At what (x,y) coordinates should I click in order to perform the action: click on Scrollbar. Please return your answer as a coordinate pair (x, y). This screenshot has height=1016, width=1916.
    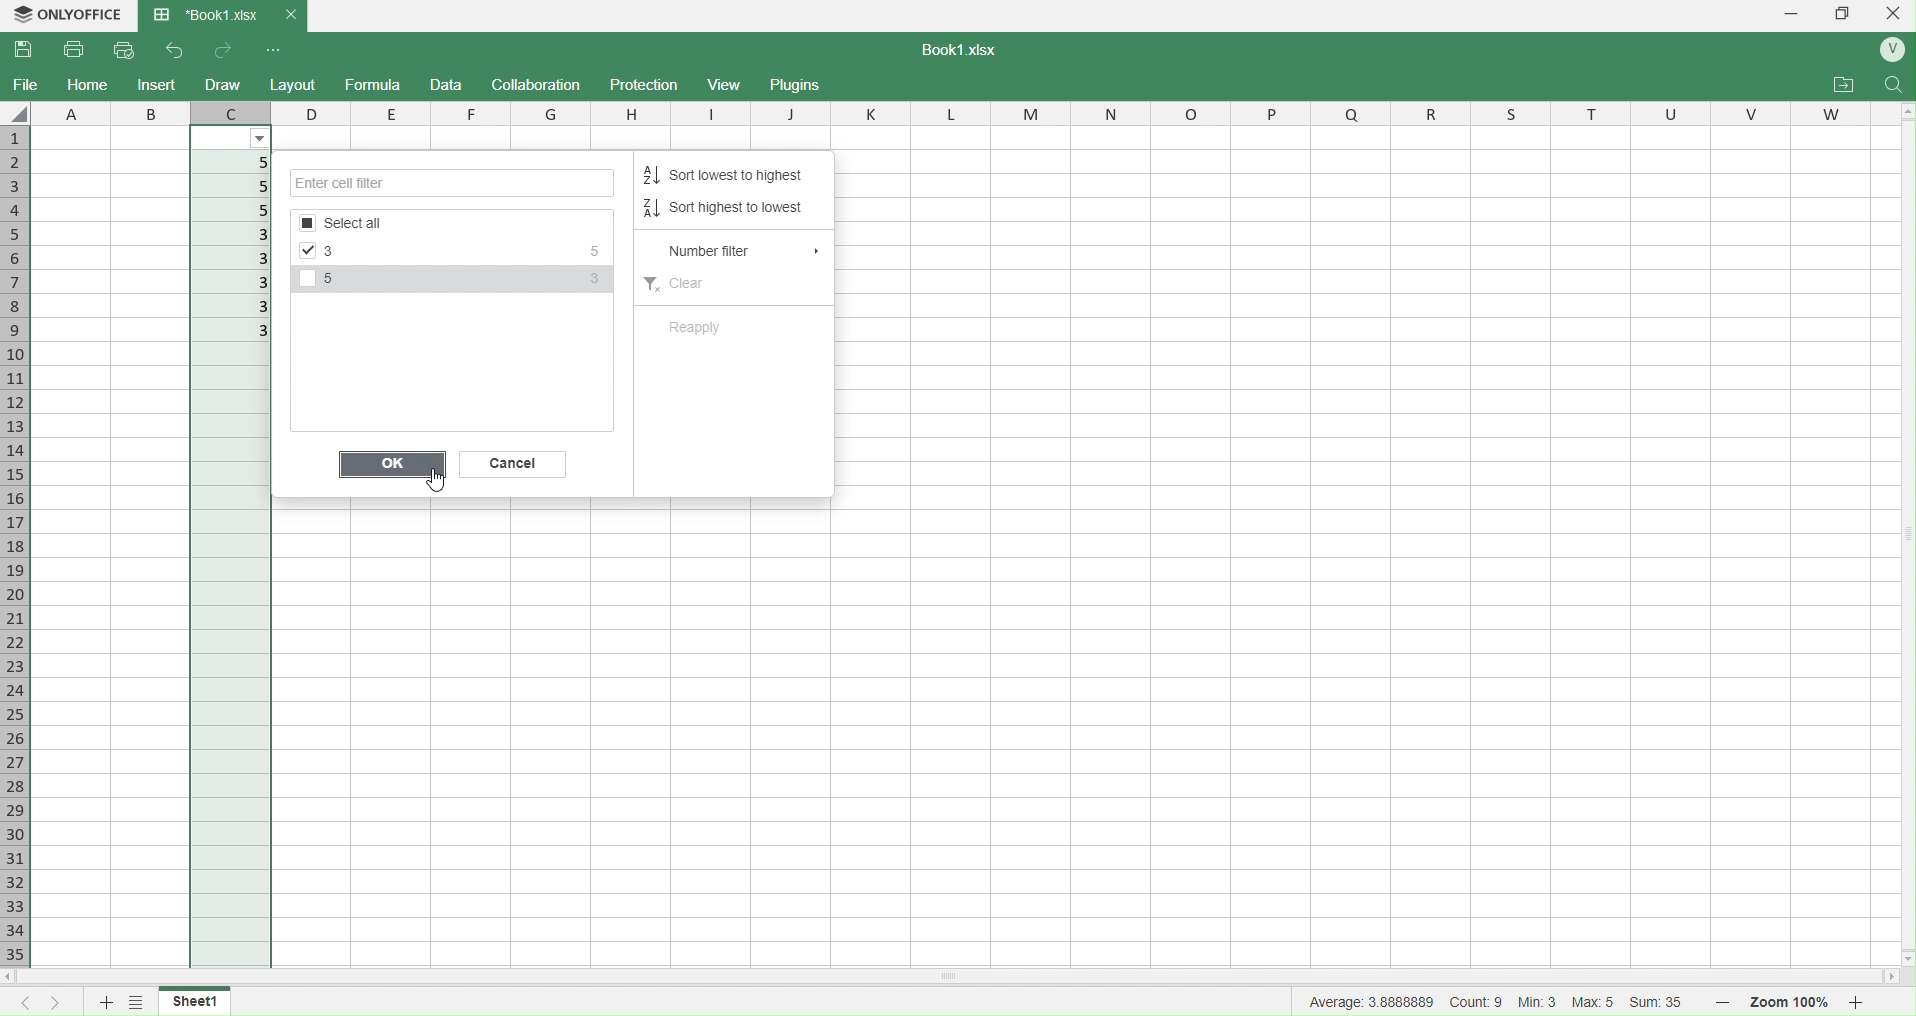
    Looking at the image, I should click on (1904, 528).